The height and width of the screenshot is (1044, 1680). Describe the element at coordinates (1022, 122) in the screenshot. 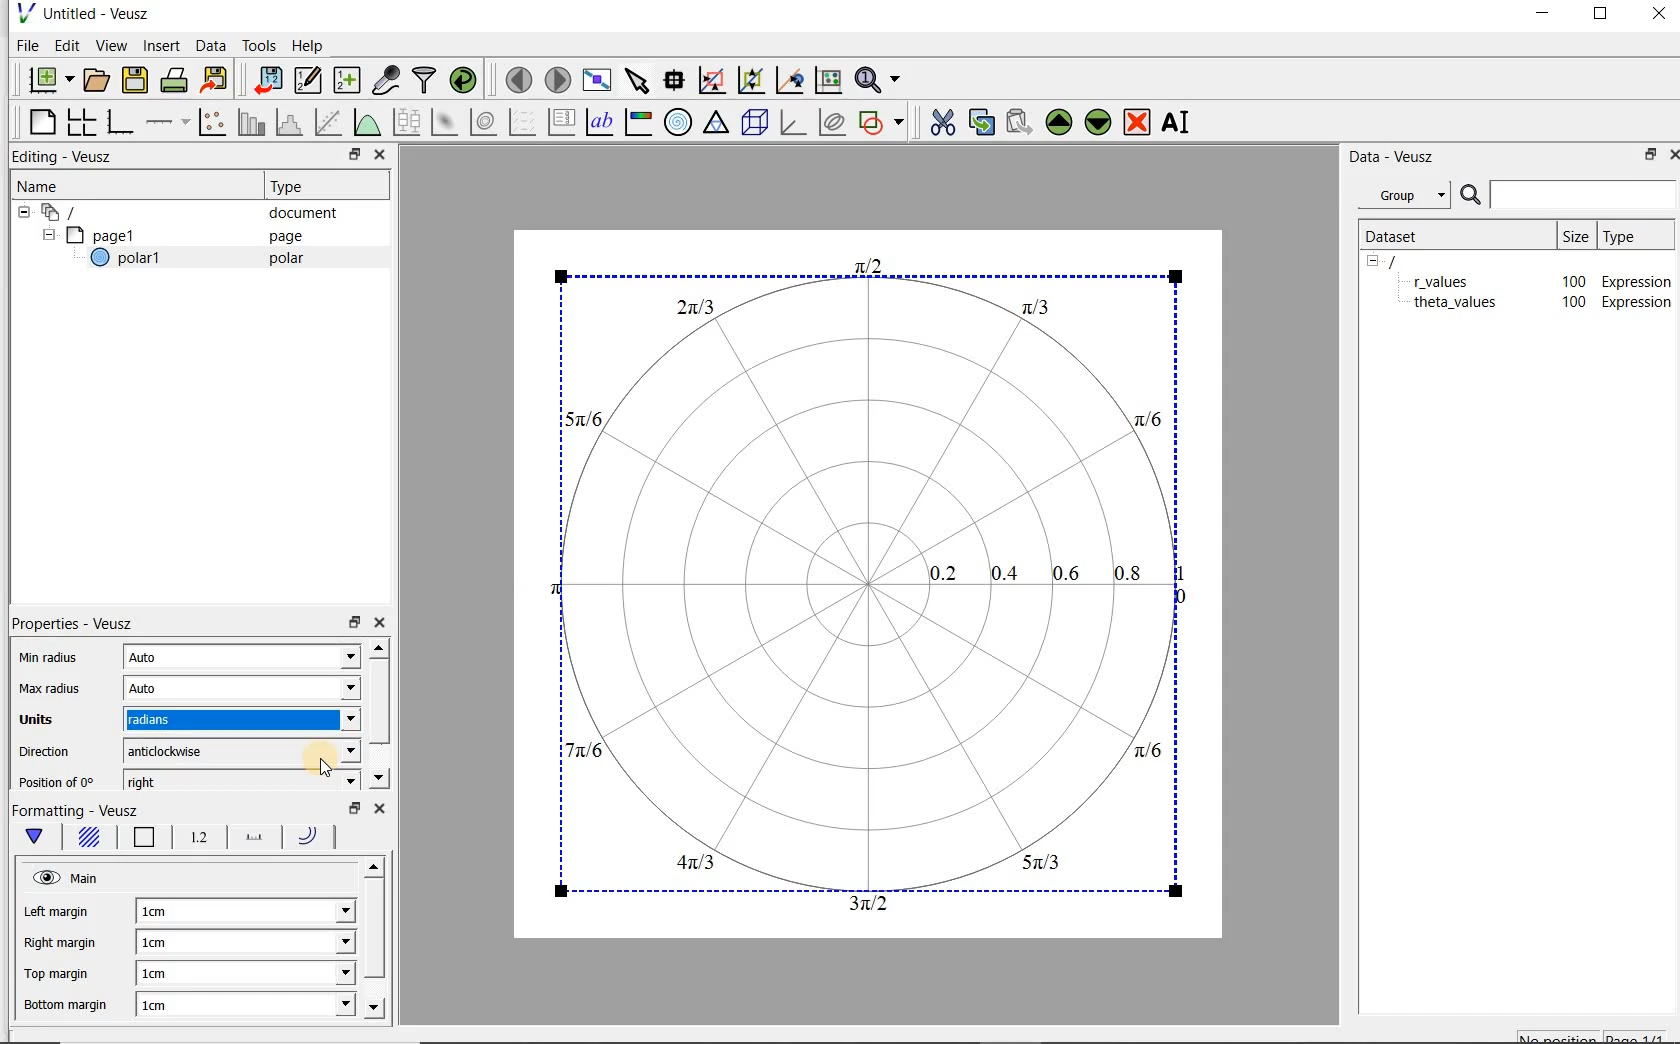

I see `Paste widget from the clipboard` at that location.